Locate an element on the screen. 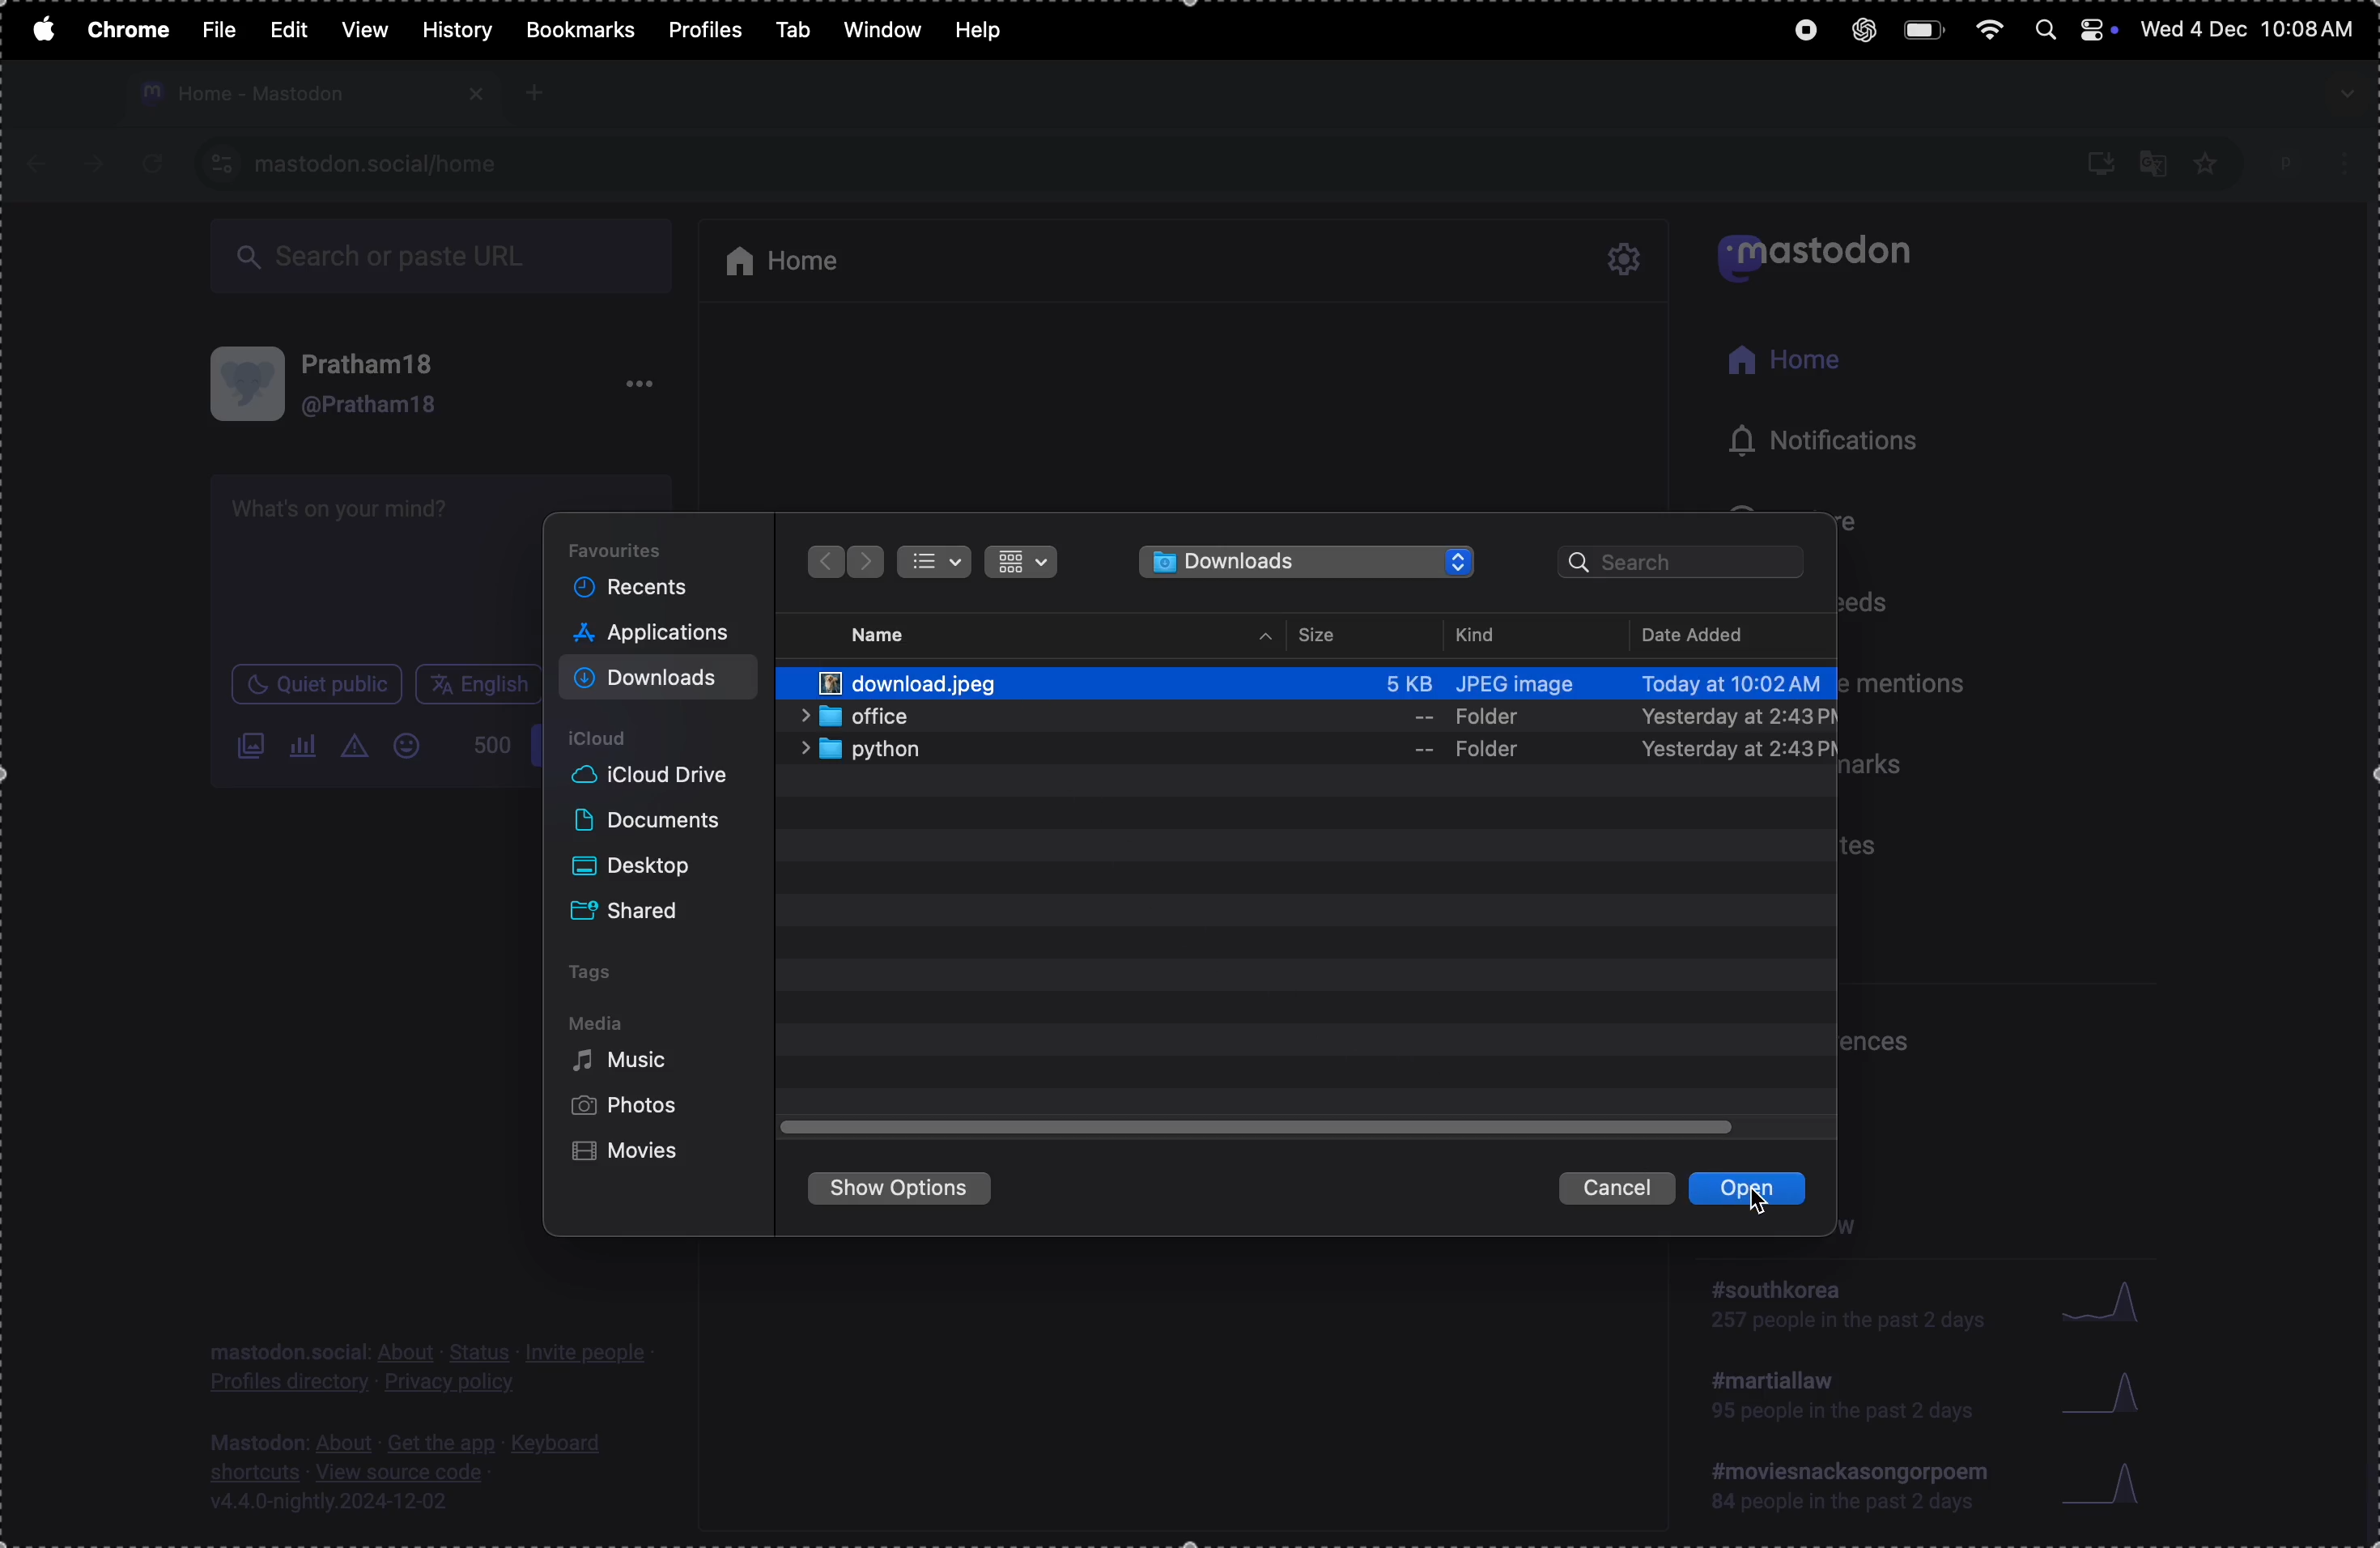 The image size is (2380, 1548).  is located at coordinates (868, 562).